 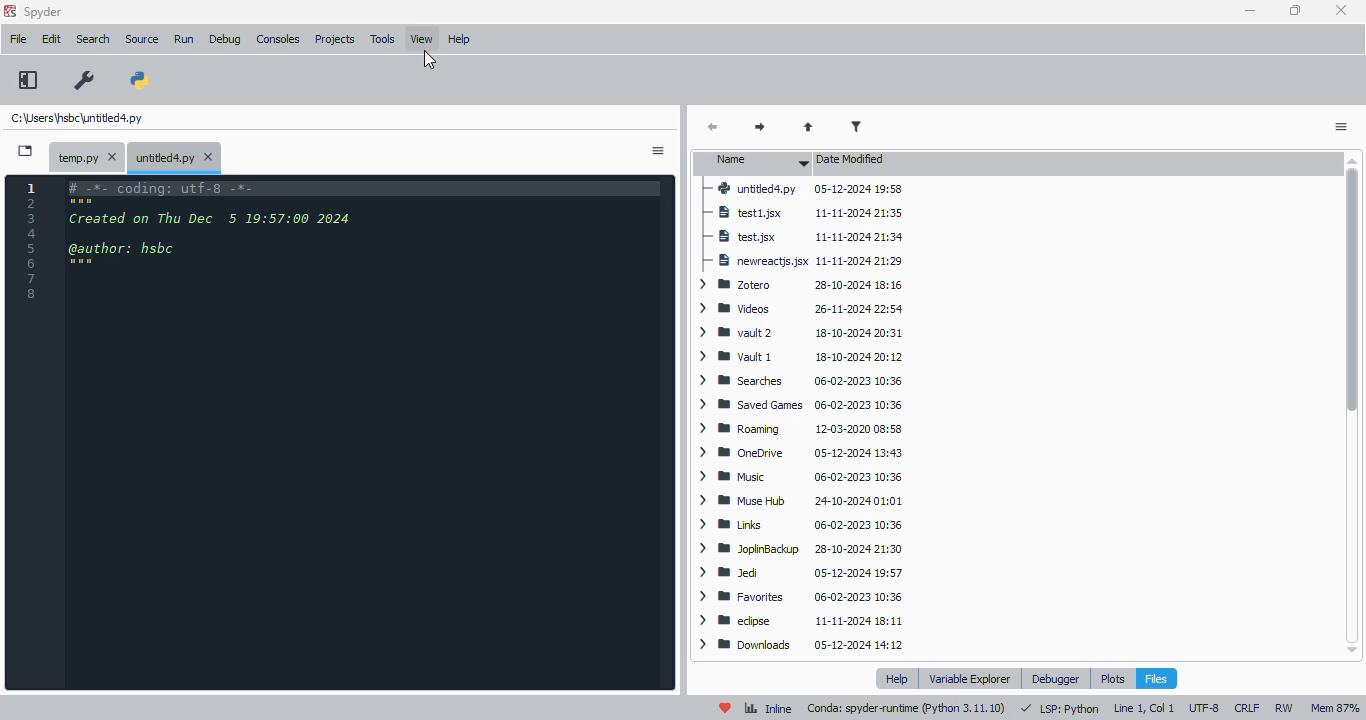 I want to click on edit, so click(x=52, y=39).